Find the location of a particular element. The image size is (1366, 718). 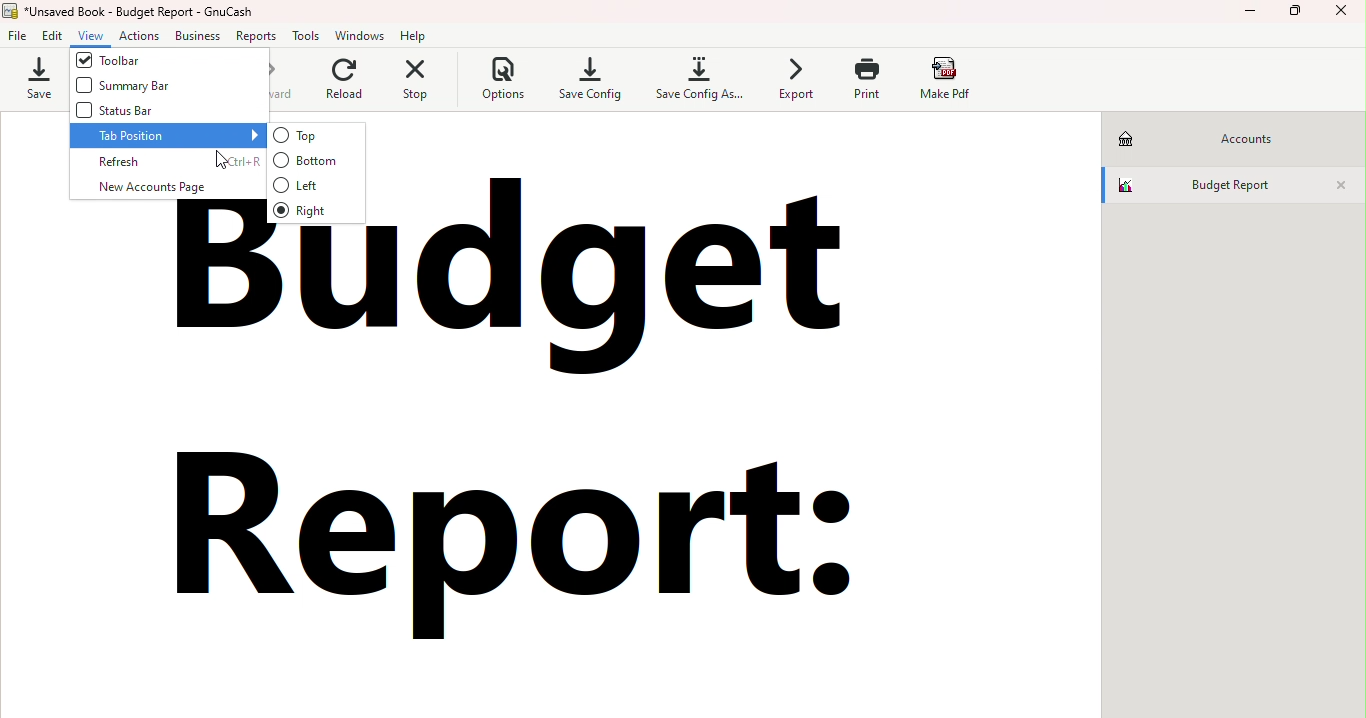

Left is located at coordinates (319, 183).